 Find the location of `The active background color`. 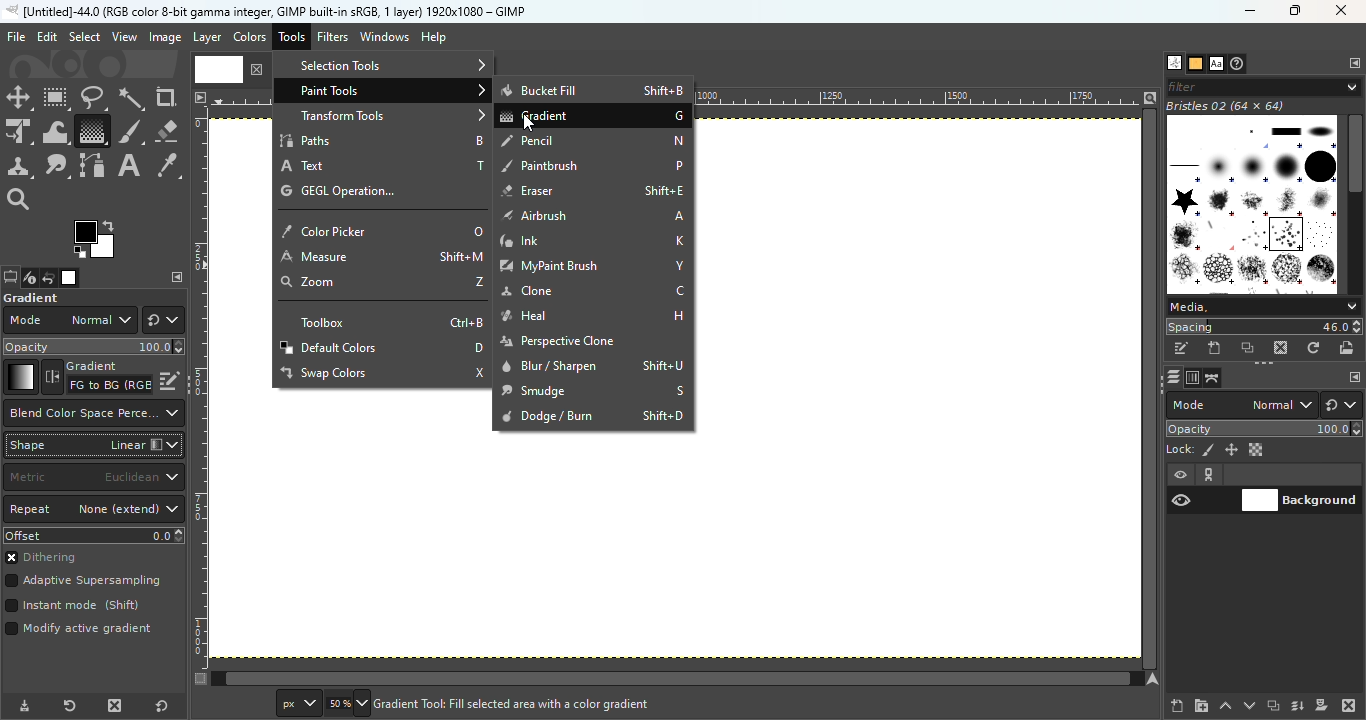

The active background color is located at coordinates (98, 240).